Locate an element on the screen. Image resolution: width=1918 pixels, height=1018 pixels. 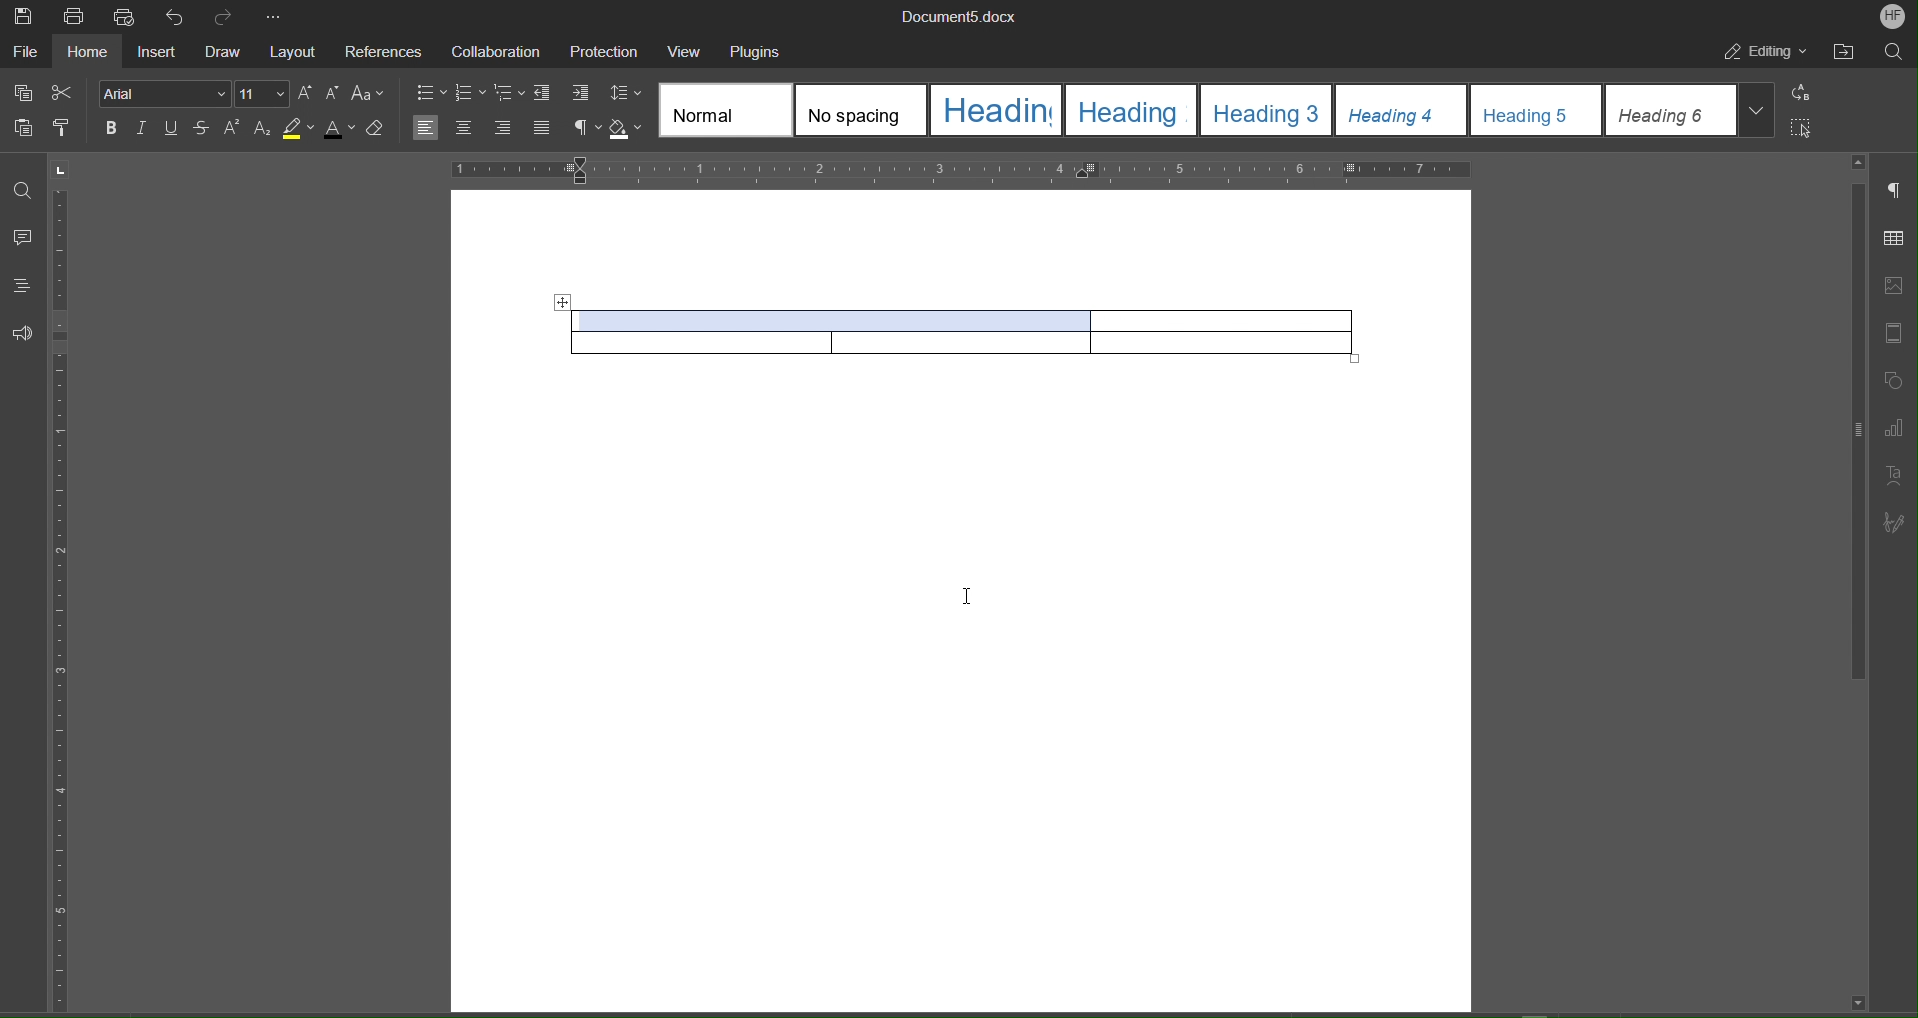
Print is located at coordinates (74, 17).